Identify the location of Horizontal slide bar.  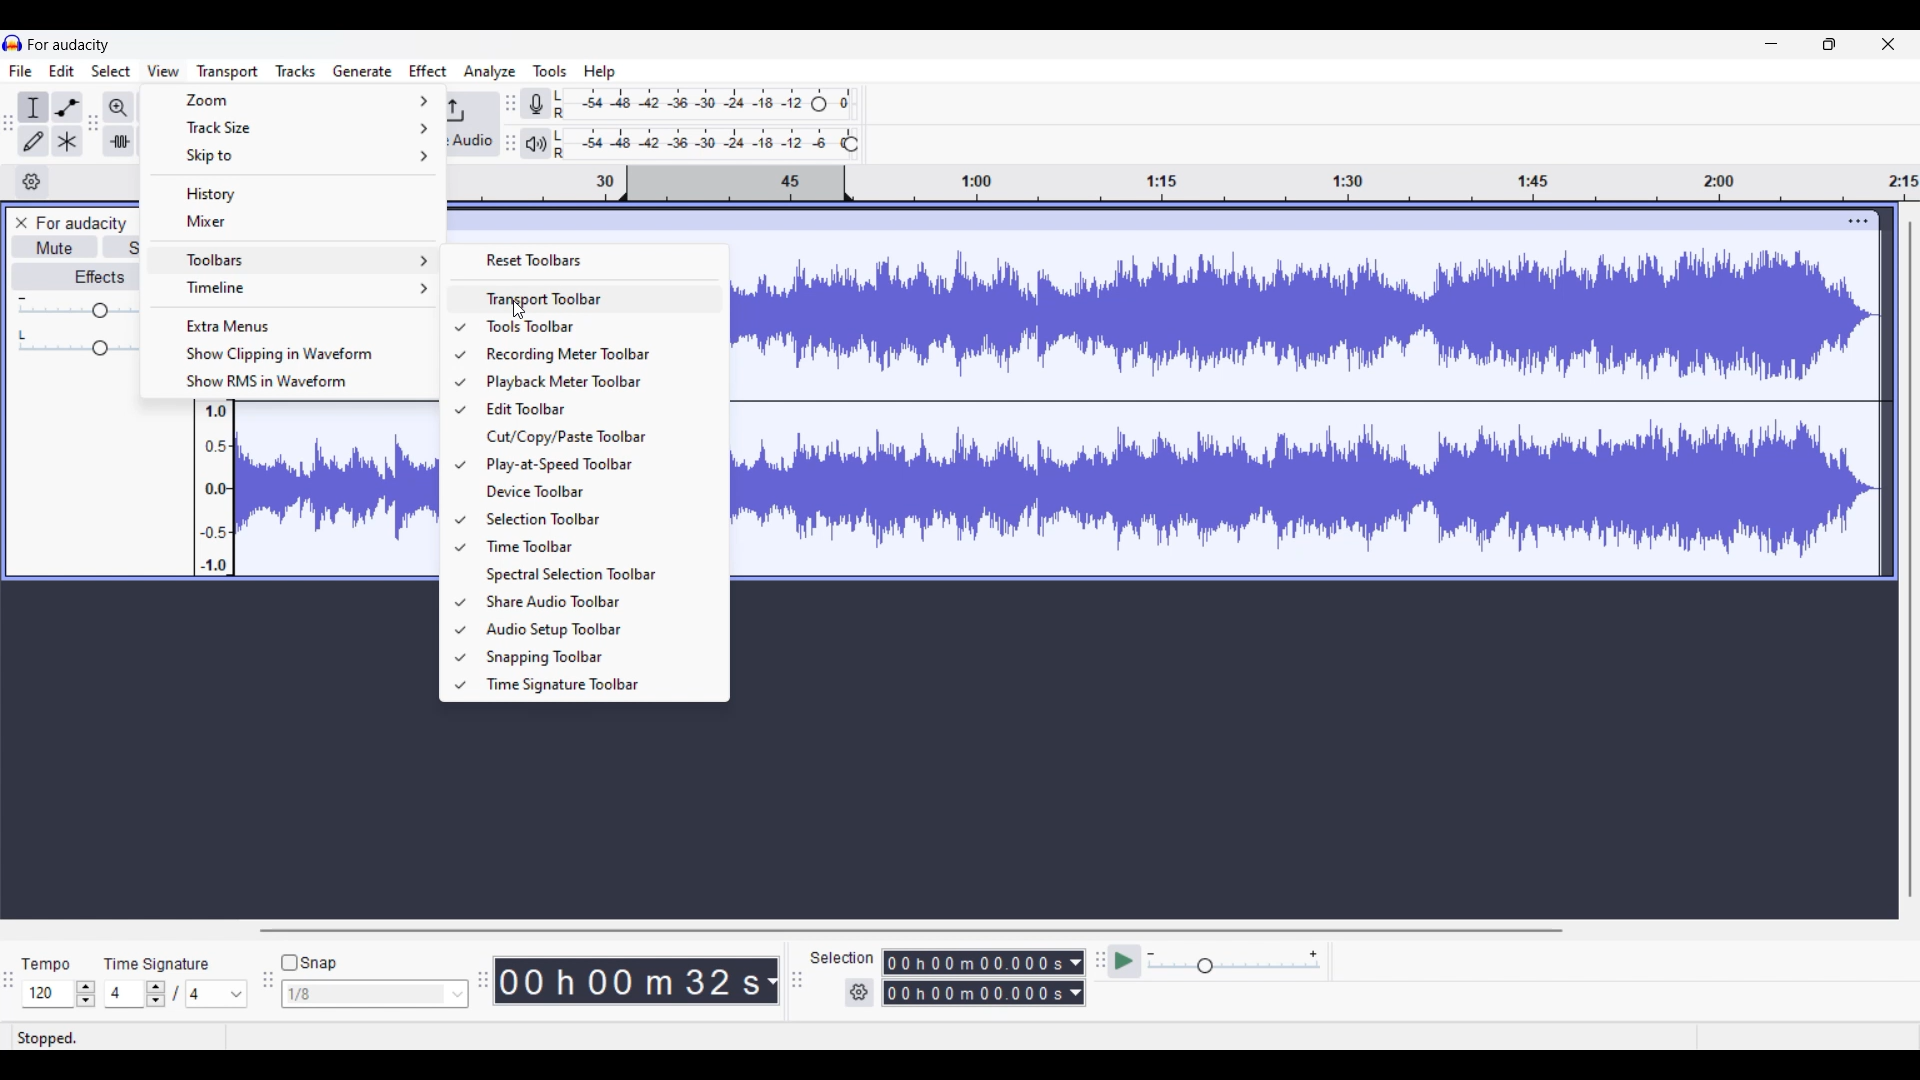
(907, 930).